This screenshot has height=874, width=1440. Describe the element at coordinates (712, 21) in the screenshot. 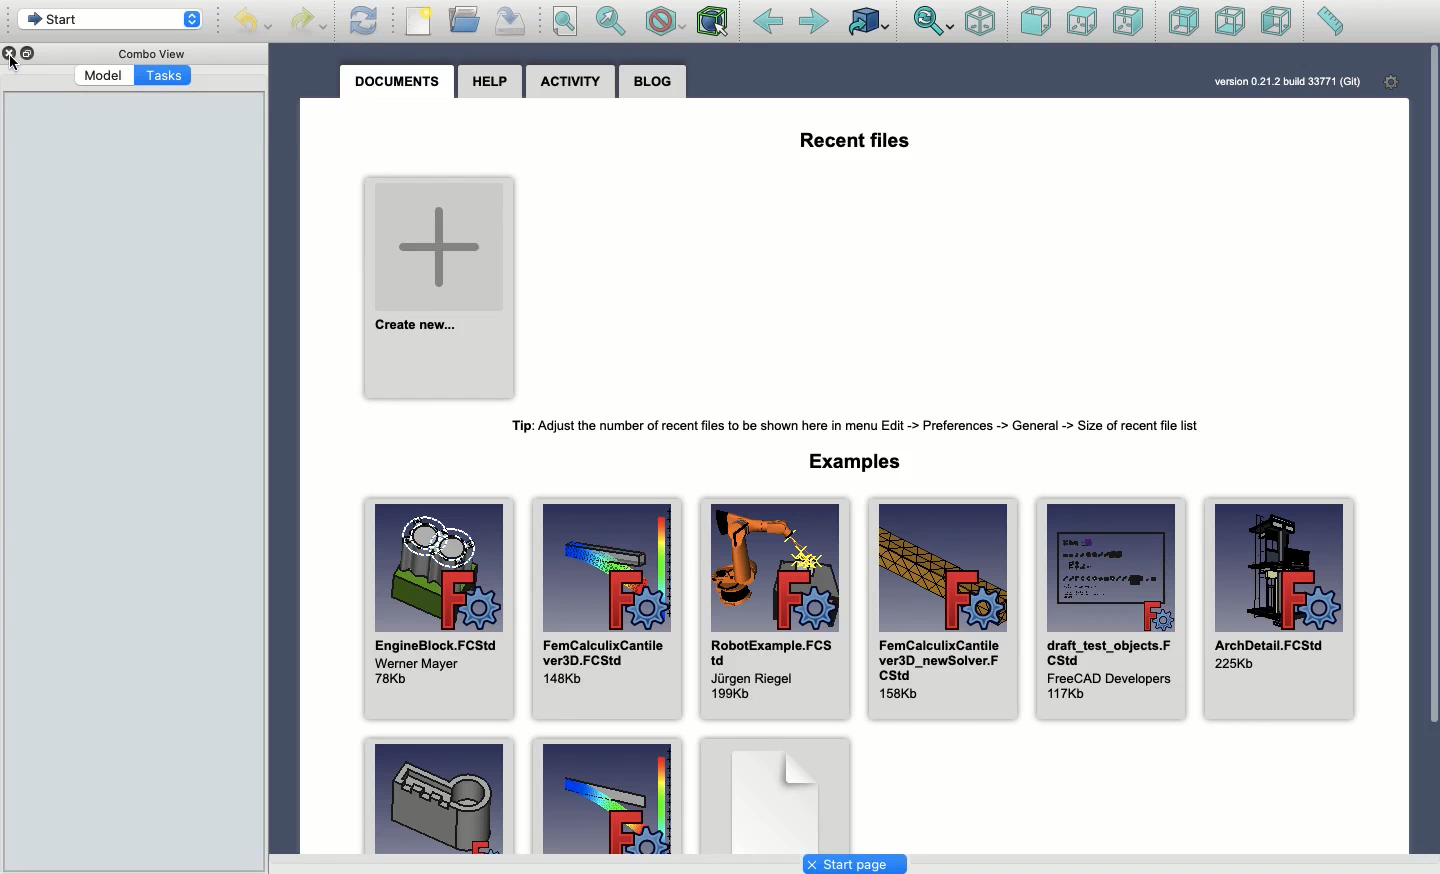

I see `Bounding box` at that location.